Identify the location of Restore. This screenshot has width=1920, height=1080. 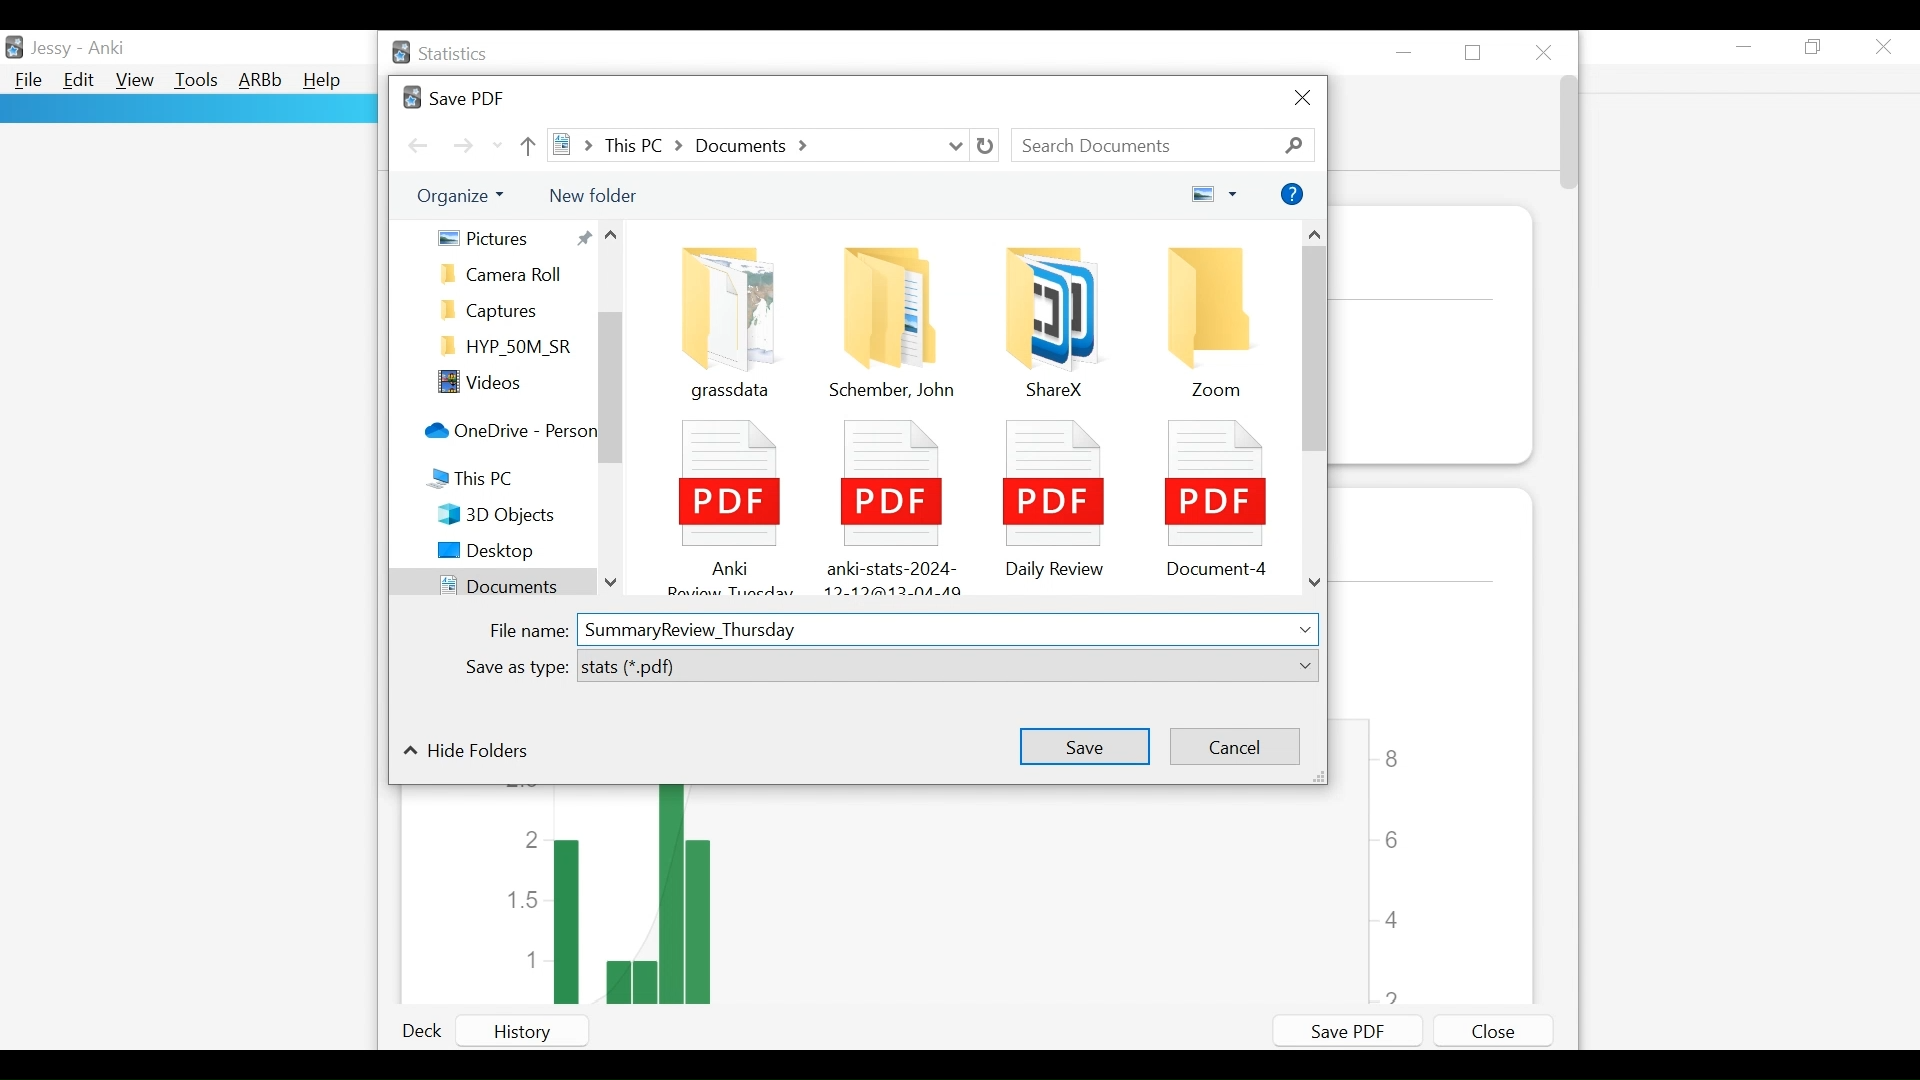
(1477, 52).